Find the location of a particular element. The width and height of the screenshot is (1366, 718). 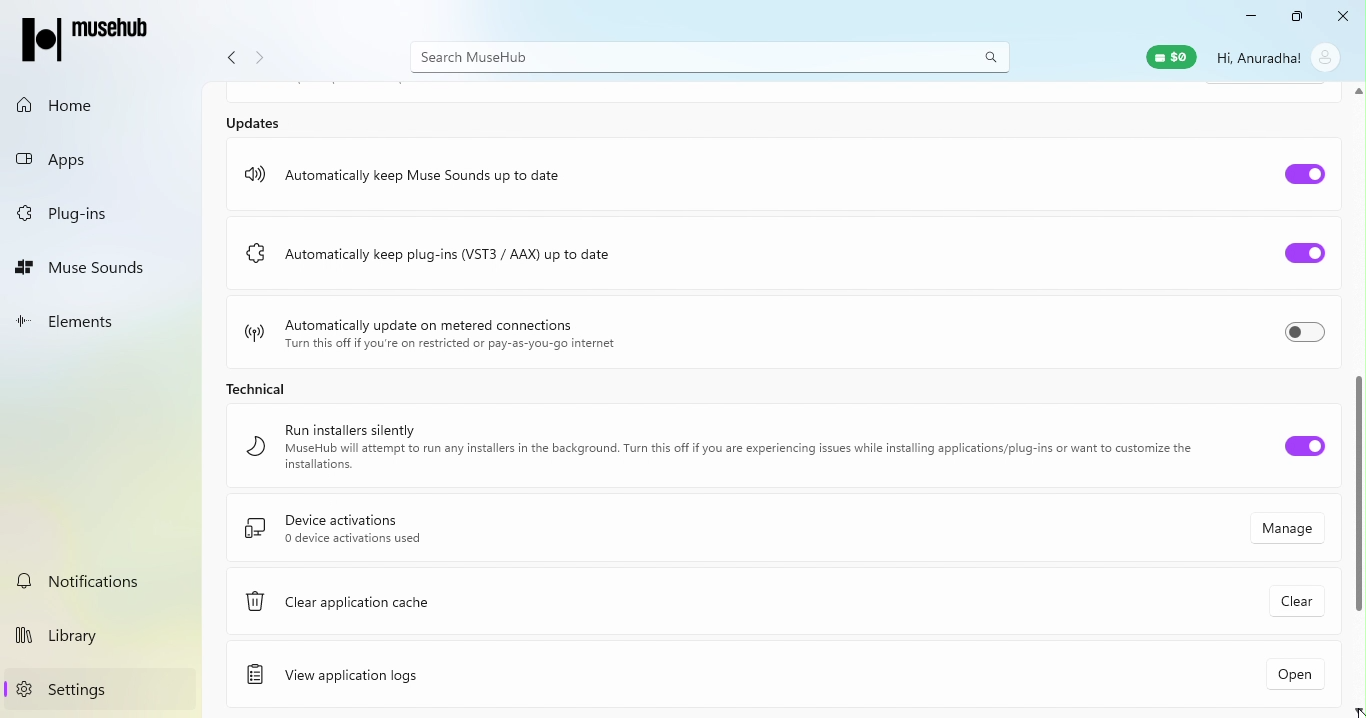

Scroll bar is located at coordinates (1358, 496).